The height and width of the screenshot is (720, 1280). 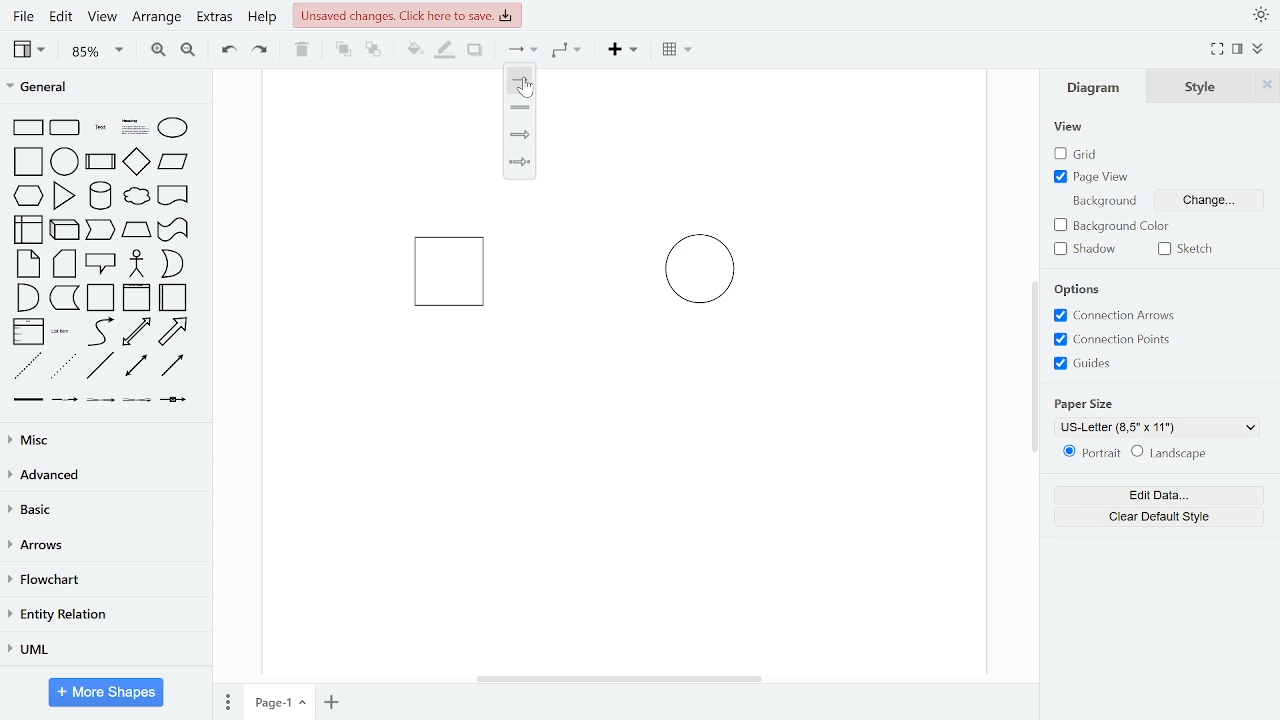 I want to click on diagram, so click(x=1098, y=86).